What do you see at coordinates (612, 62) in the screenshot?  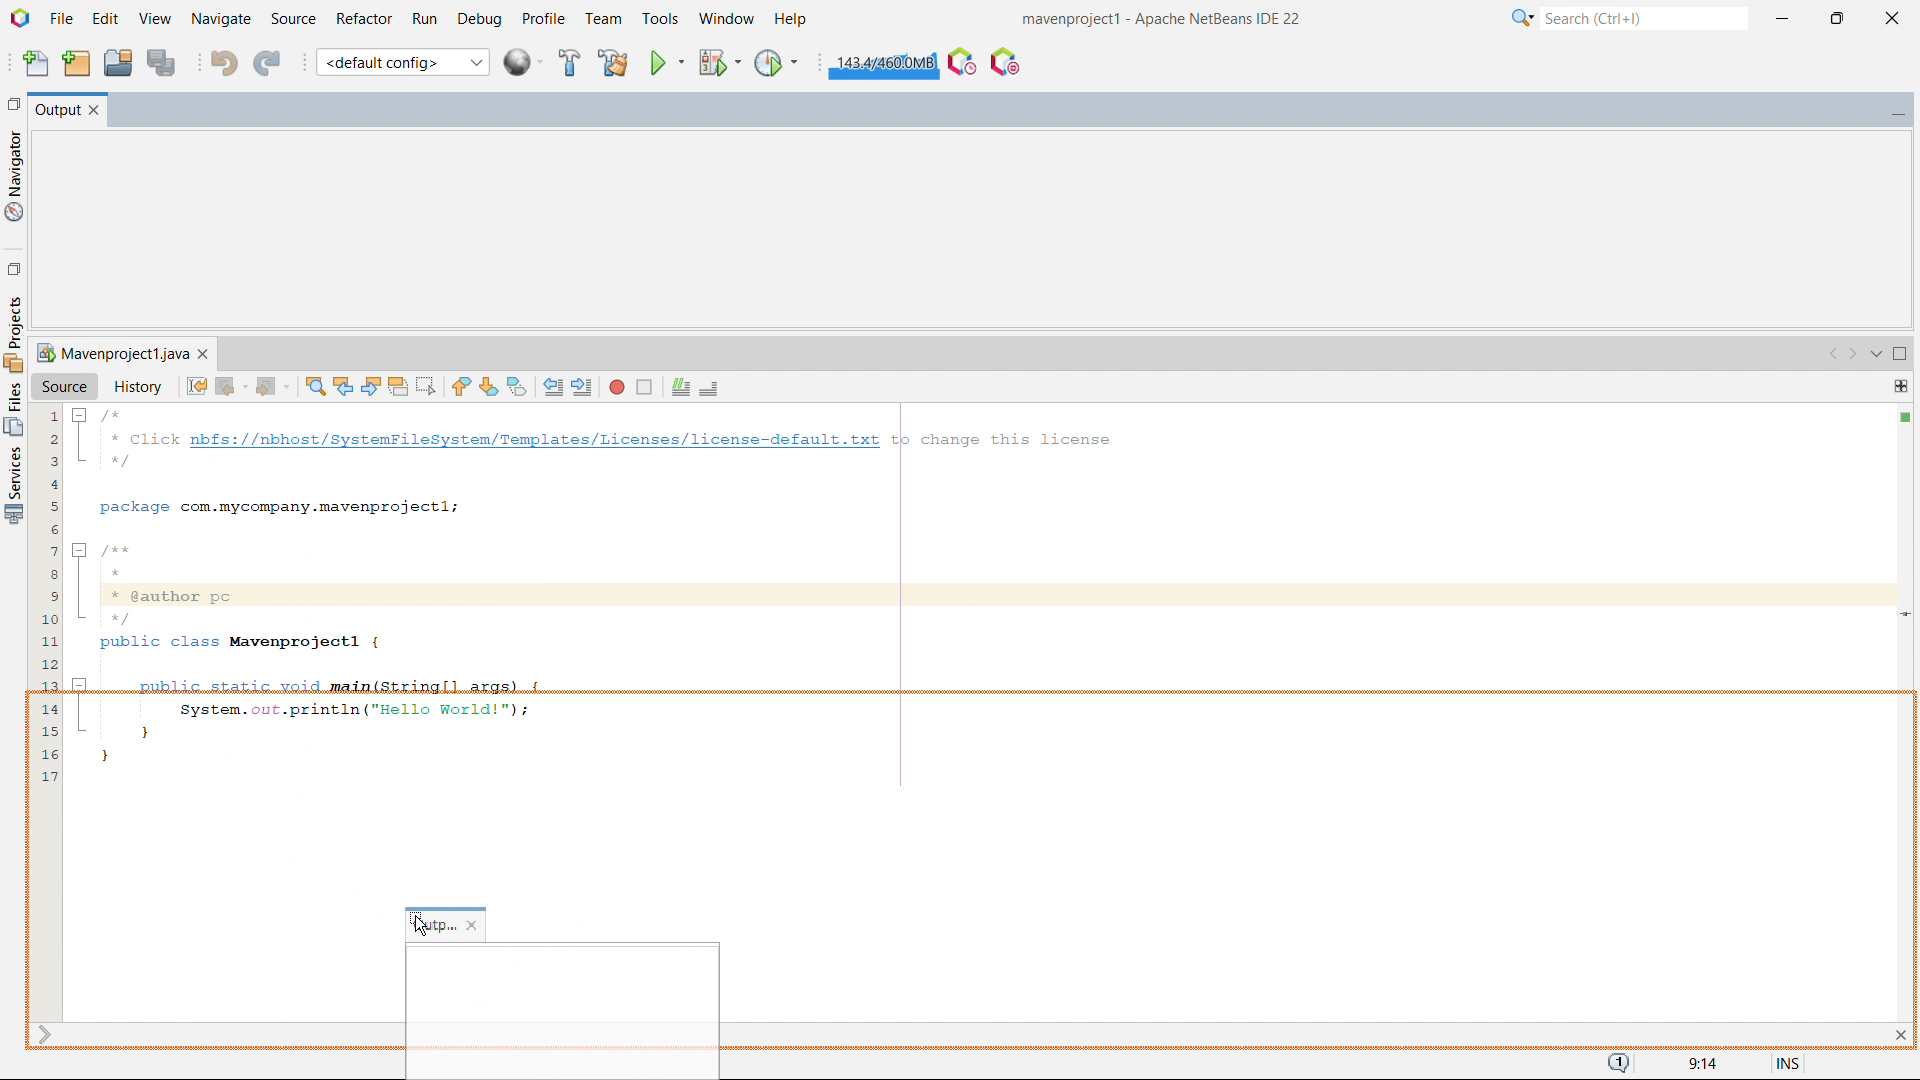 I see `clean and build project` at bounding box center [612, 62].